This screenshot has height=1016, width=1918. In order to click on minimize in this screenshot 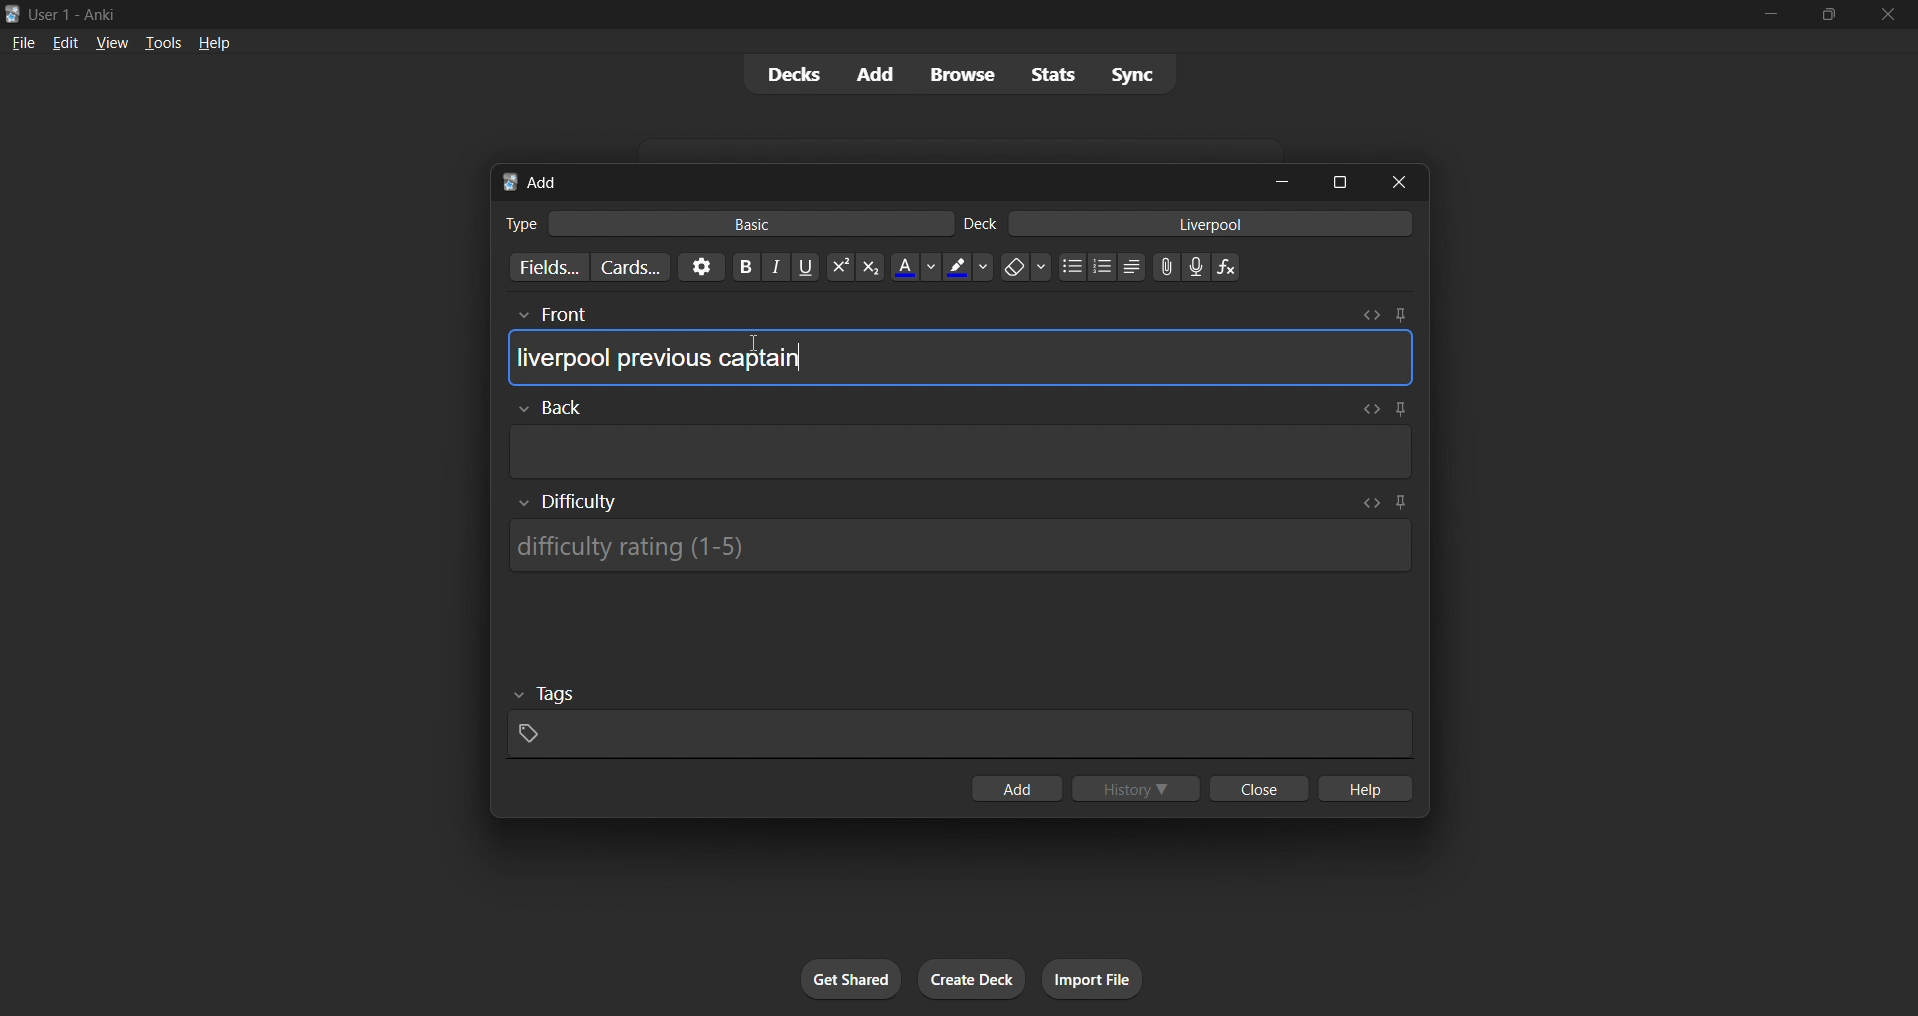, I will do `click(1767, 16)`.